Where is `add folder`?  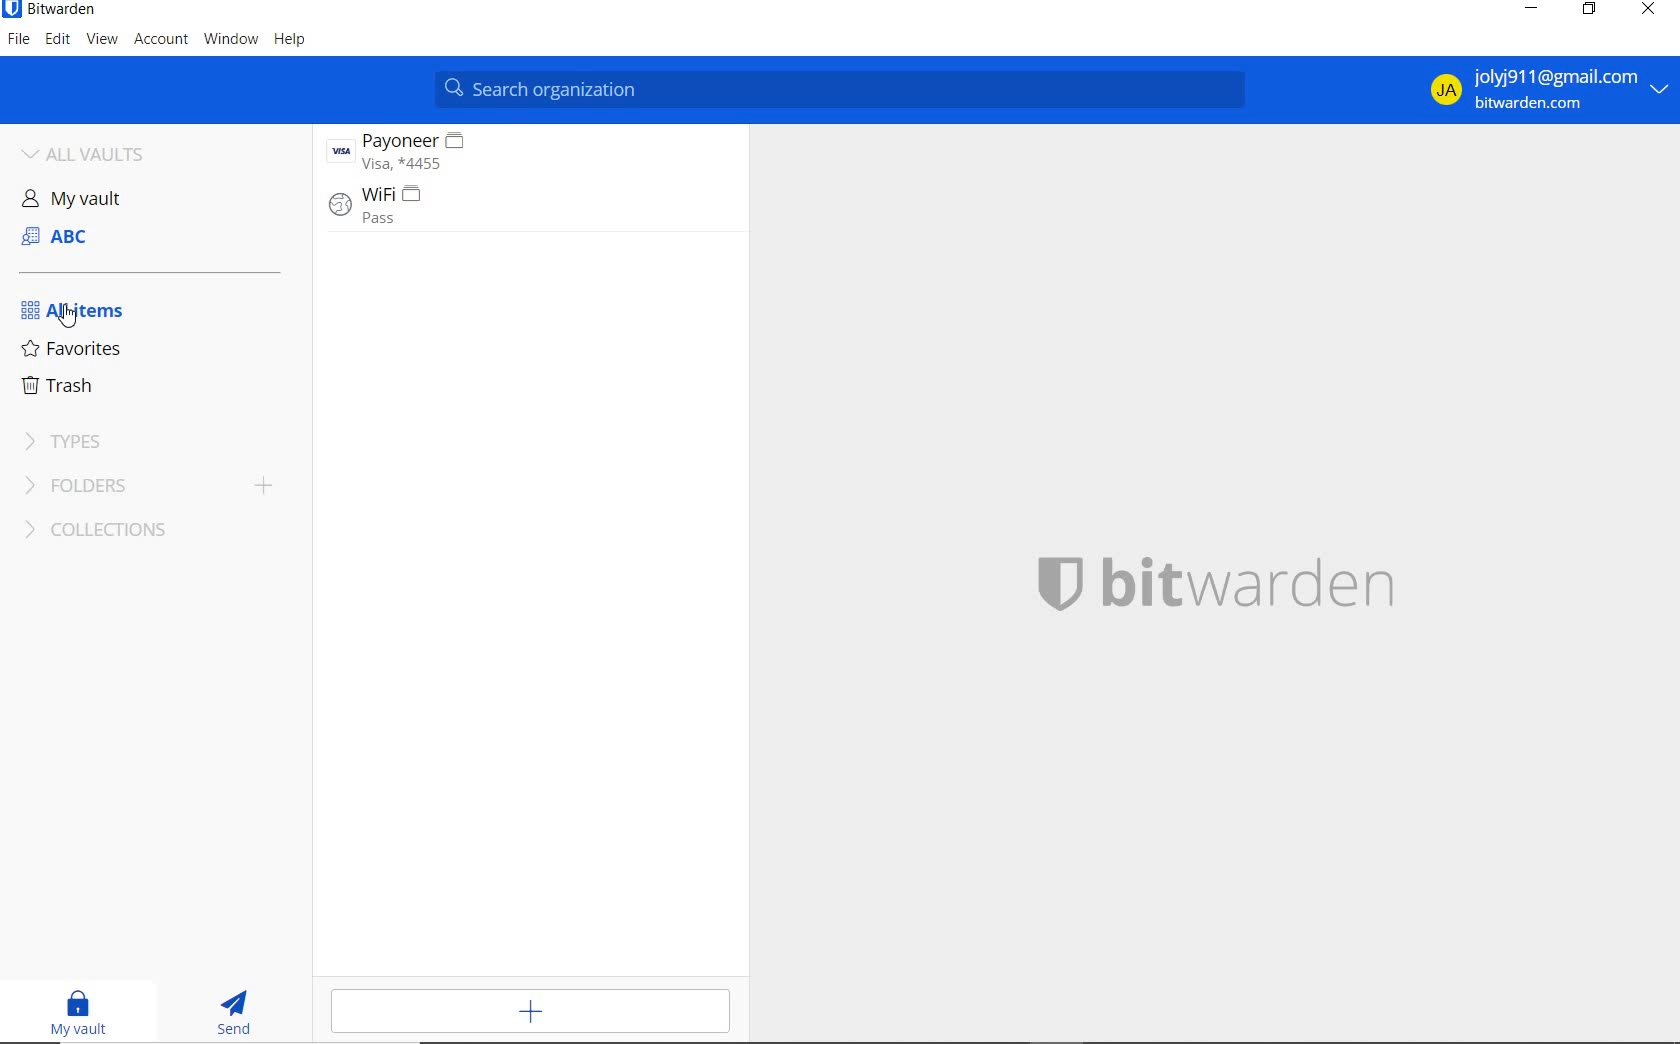
add folder is located at coordinates (270, 488).